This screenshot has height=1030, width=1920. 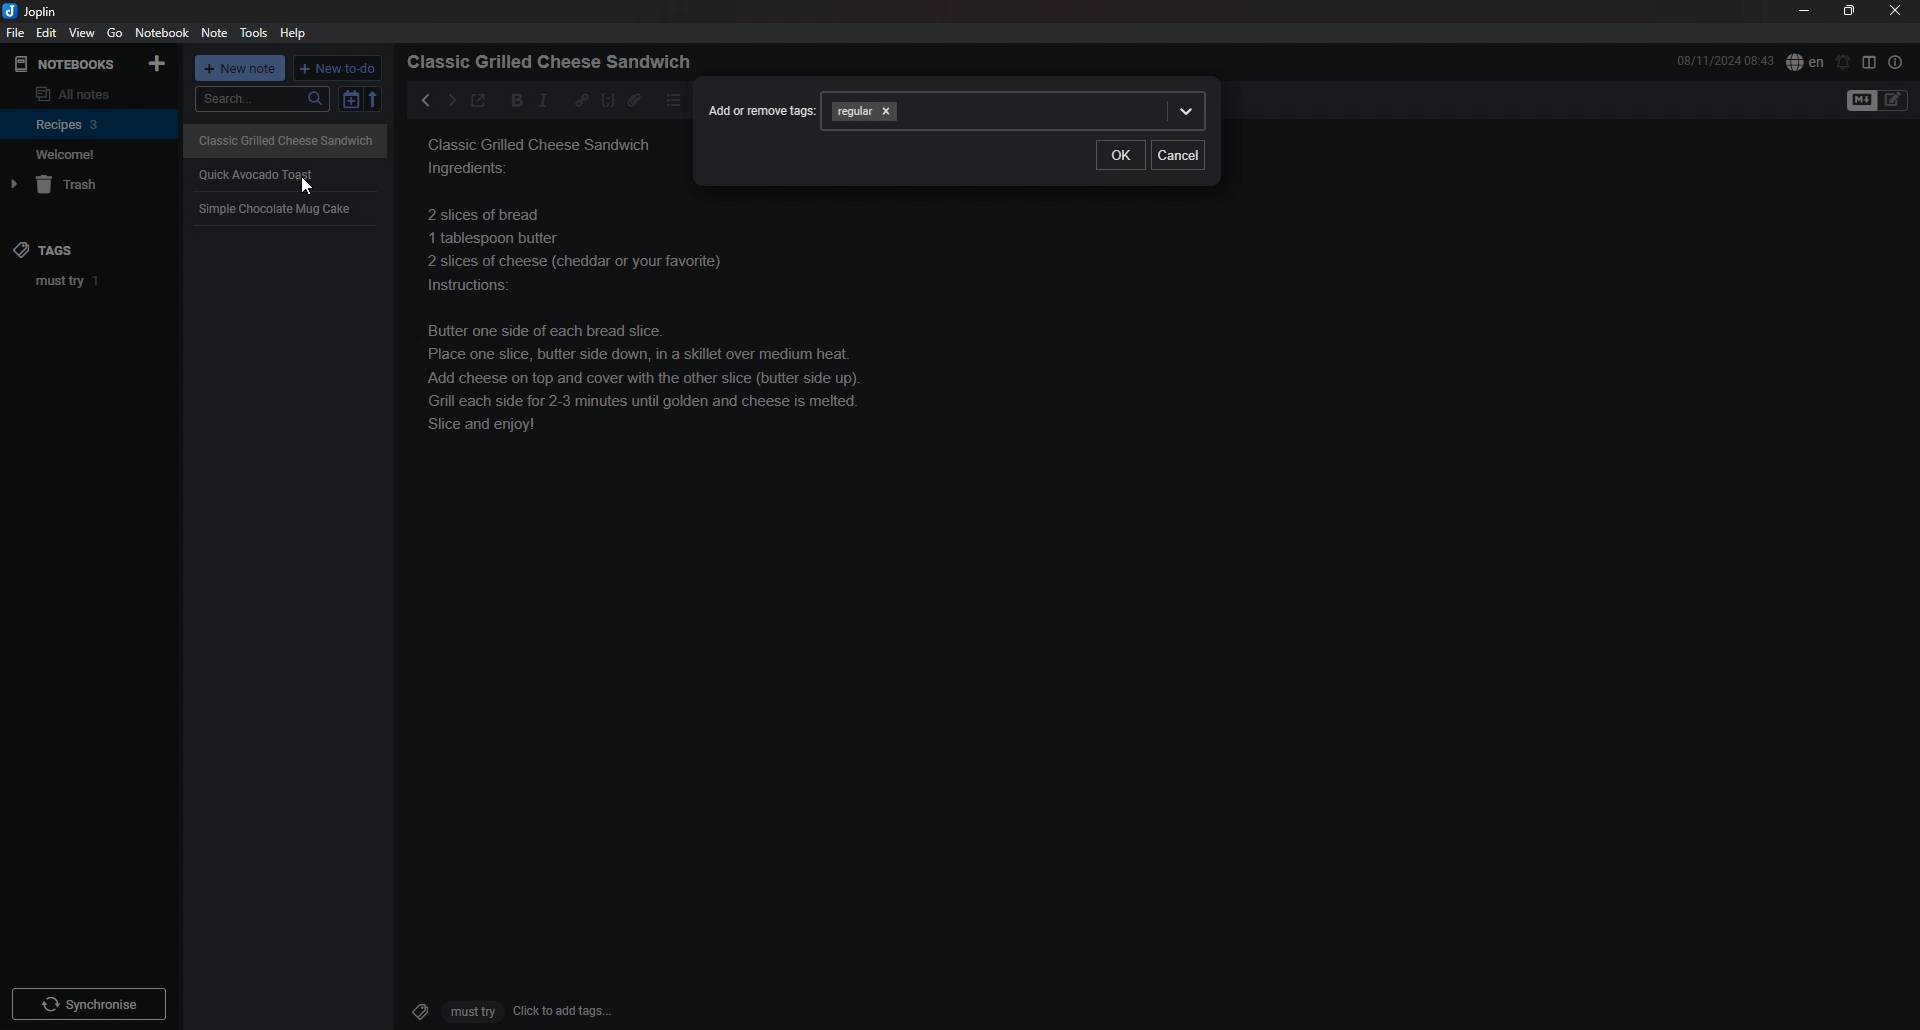 What do you see at coordinates (538, 157) in the screenshot?
I see `Classic Grilled Cheese Sandwich.` at bounding box center [538, 157].